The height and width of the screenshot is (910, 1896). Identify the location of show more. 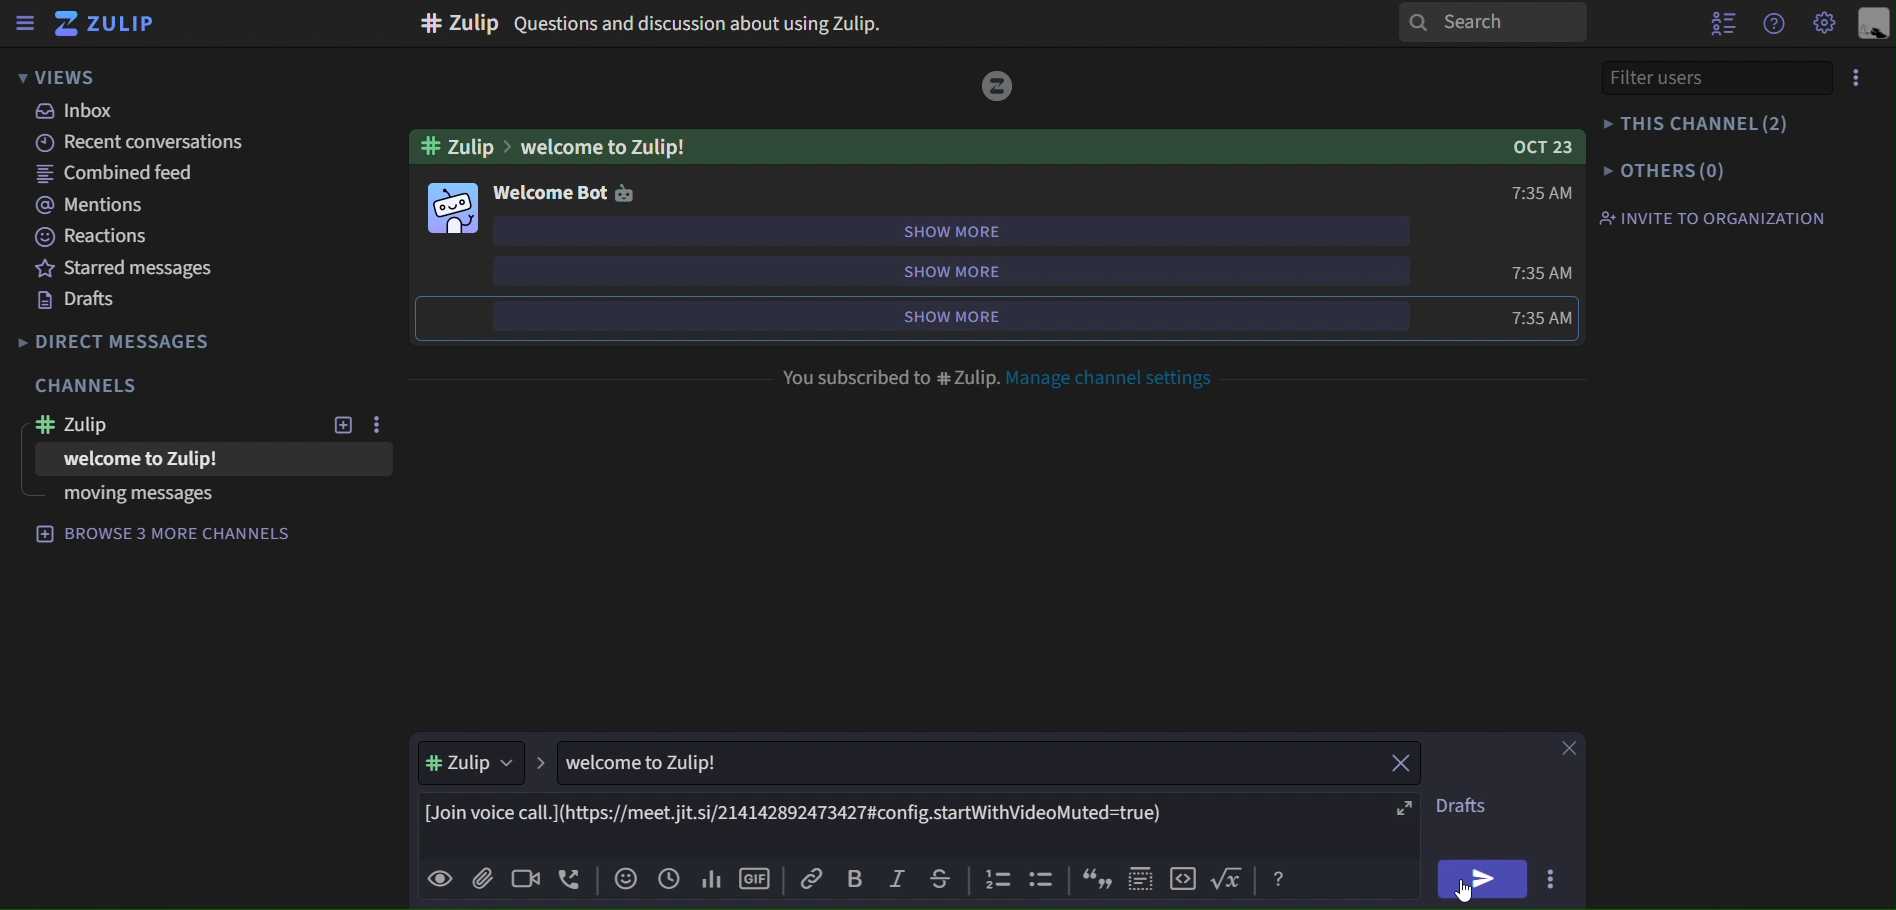
(984, 271).